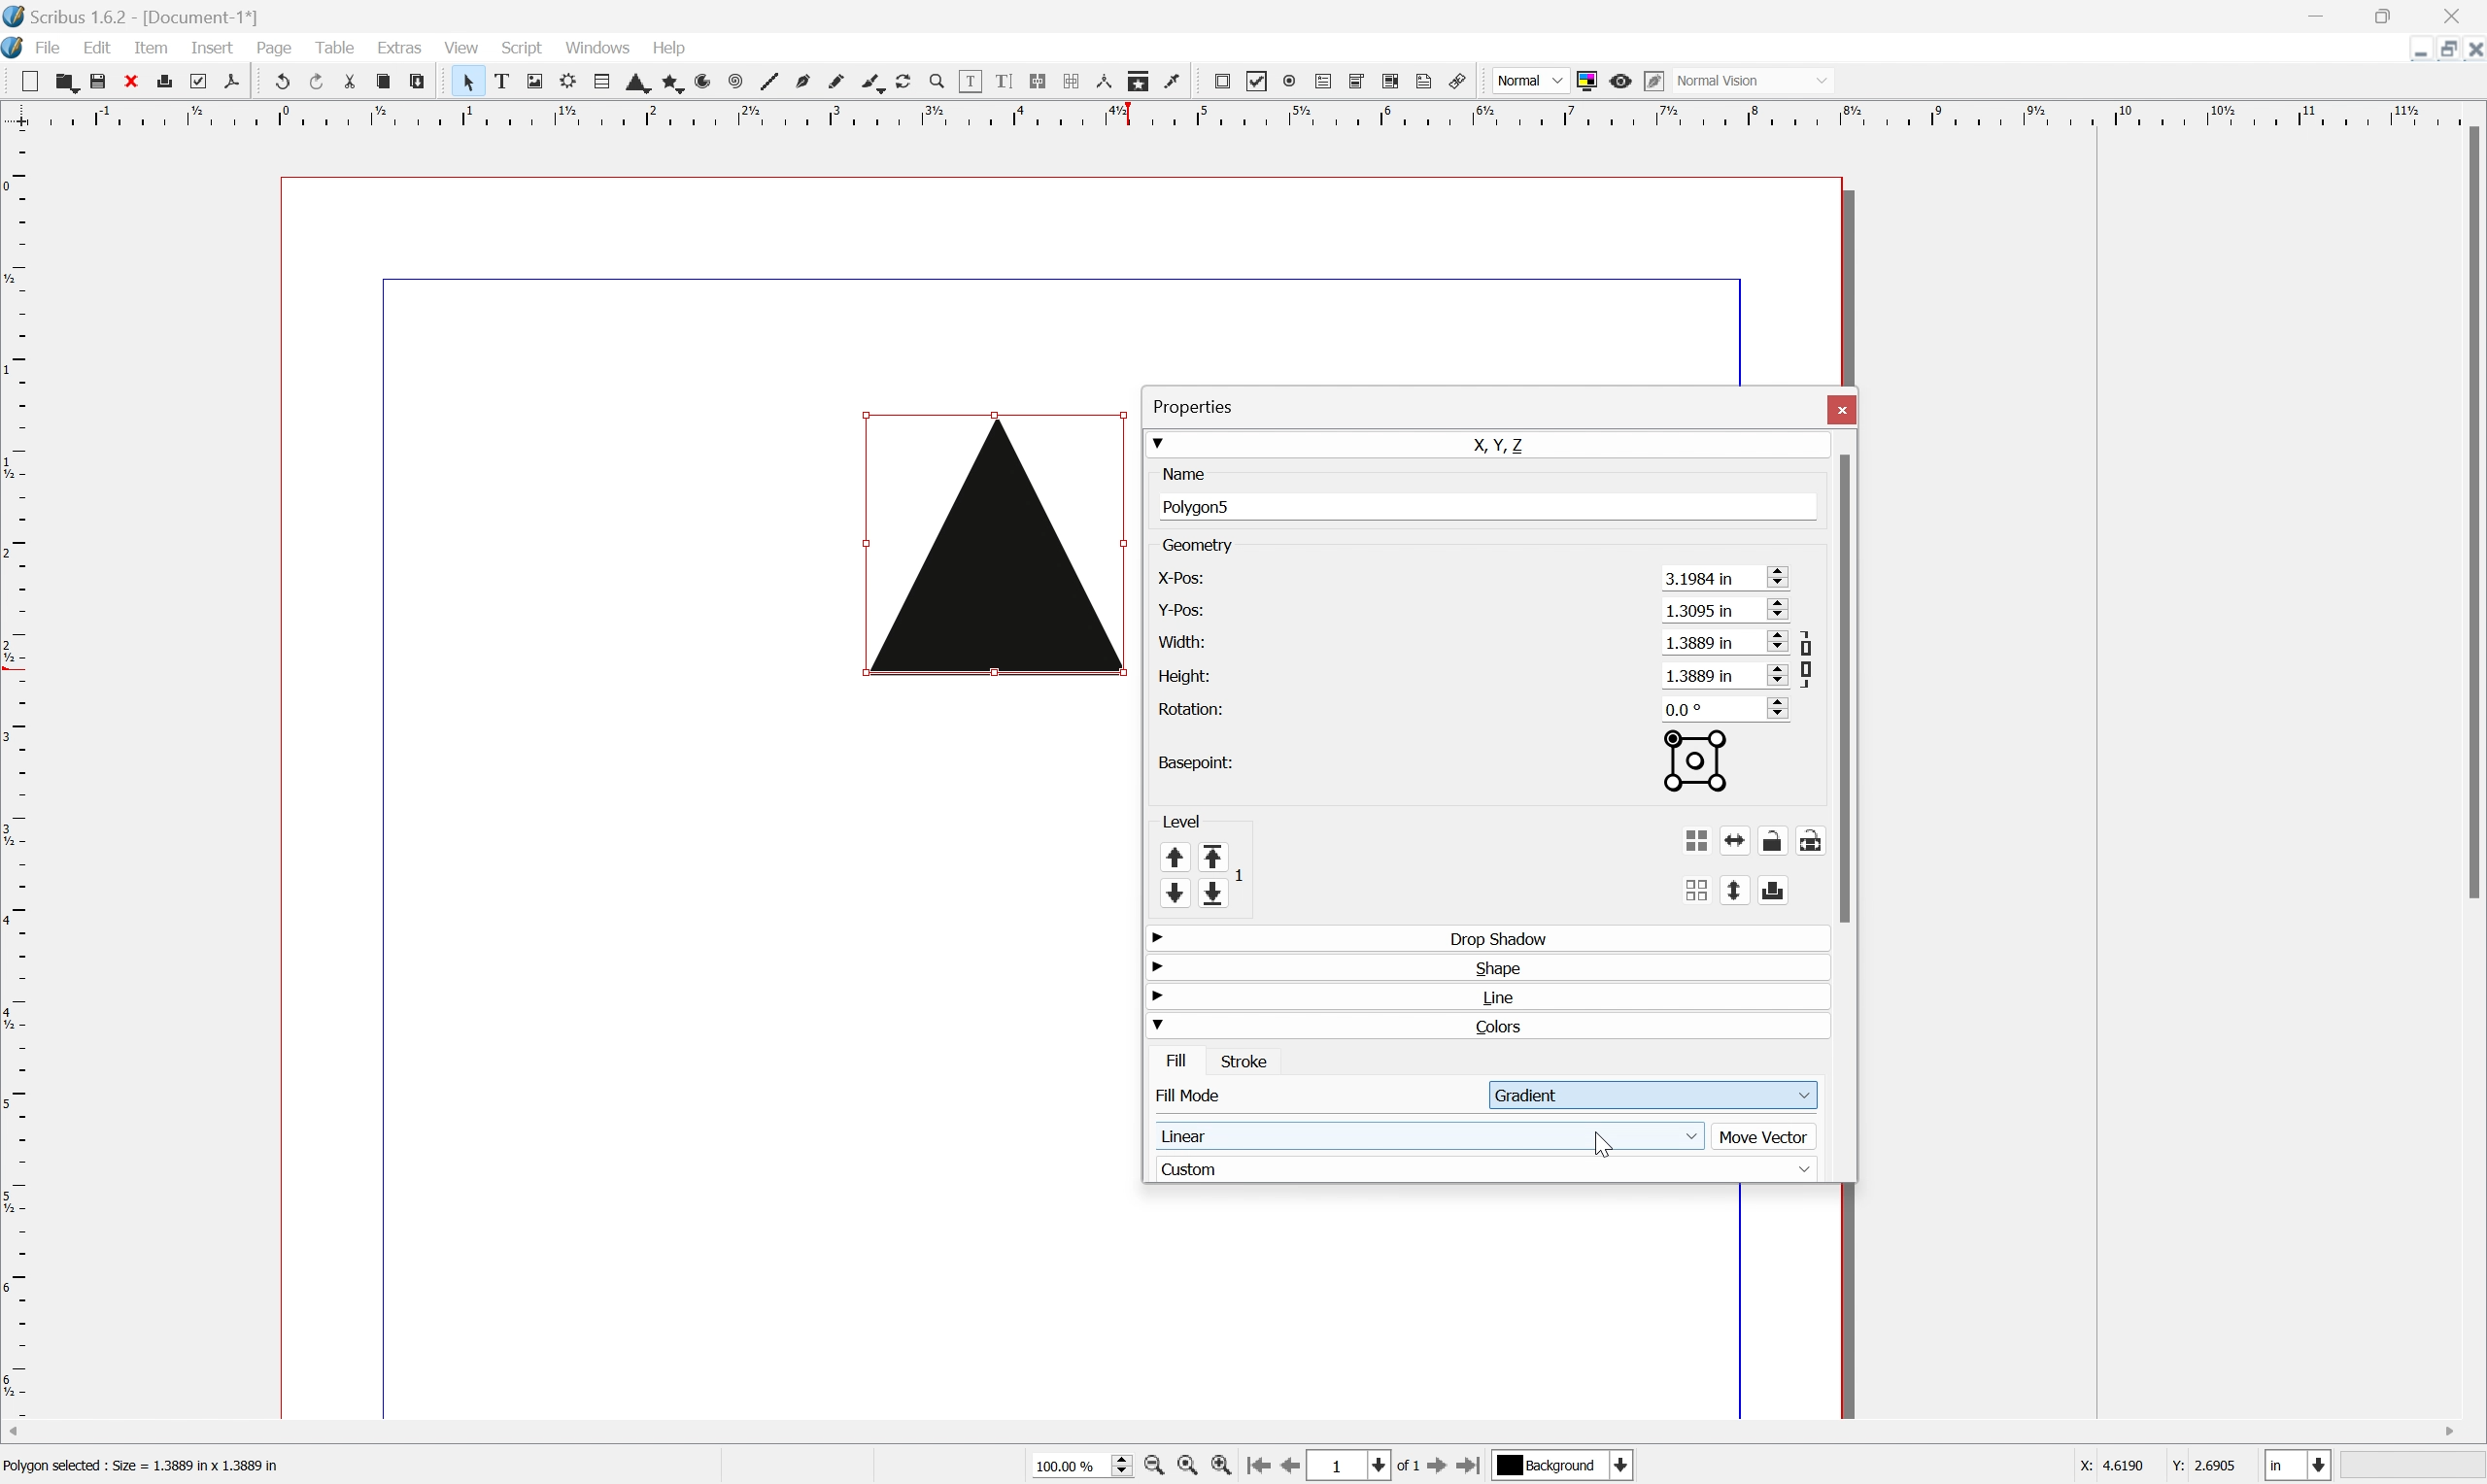 The width and height of the screenshot is (2487, 1484). Describe the element at coordinates (1193, 1094) in the screenshot. I see `Fill Mode` at that location.